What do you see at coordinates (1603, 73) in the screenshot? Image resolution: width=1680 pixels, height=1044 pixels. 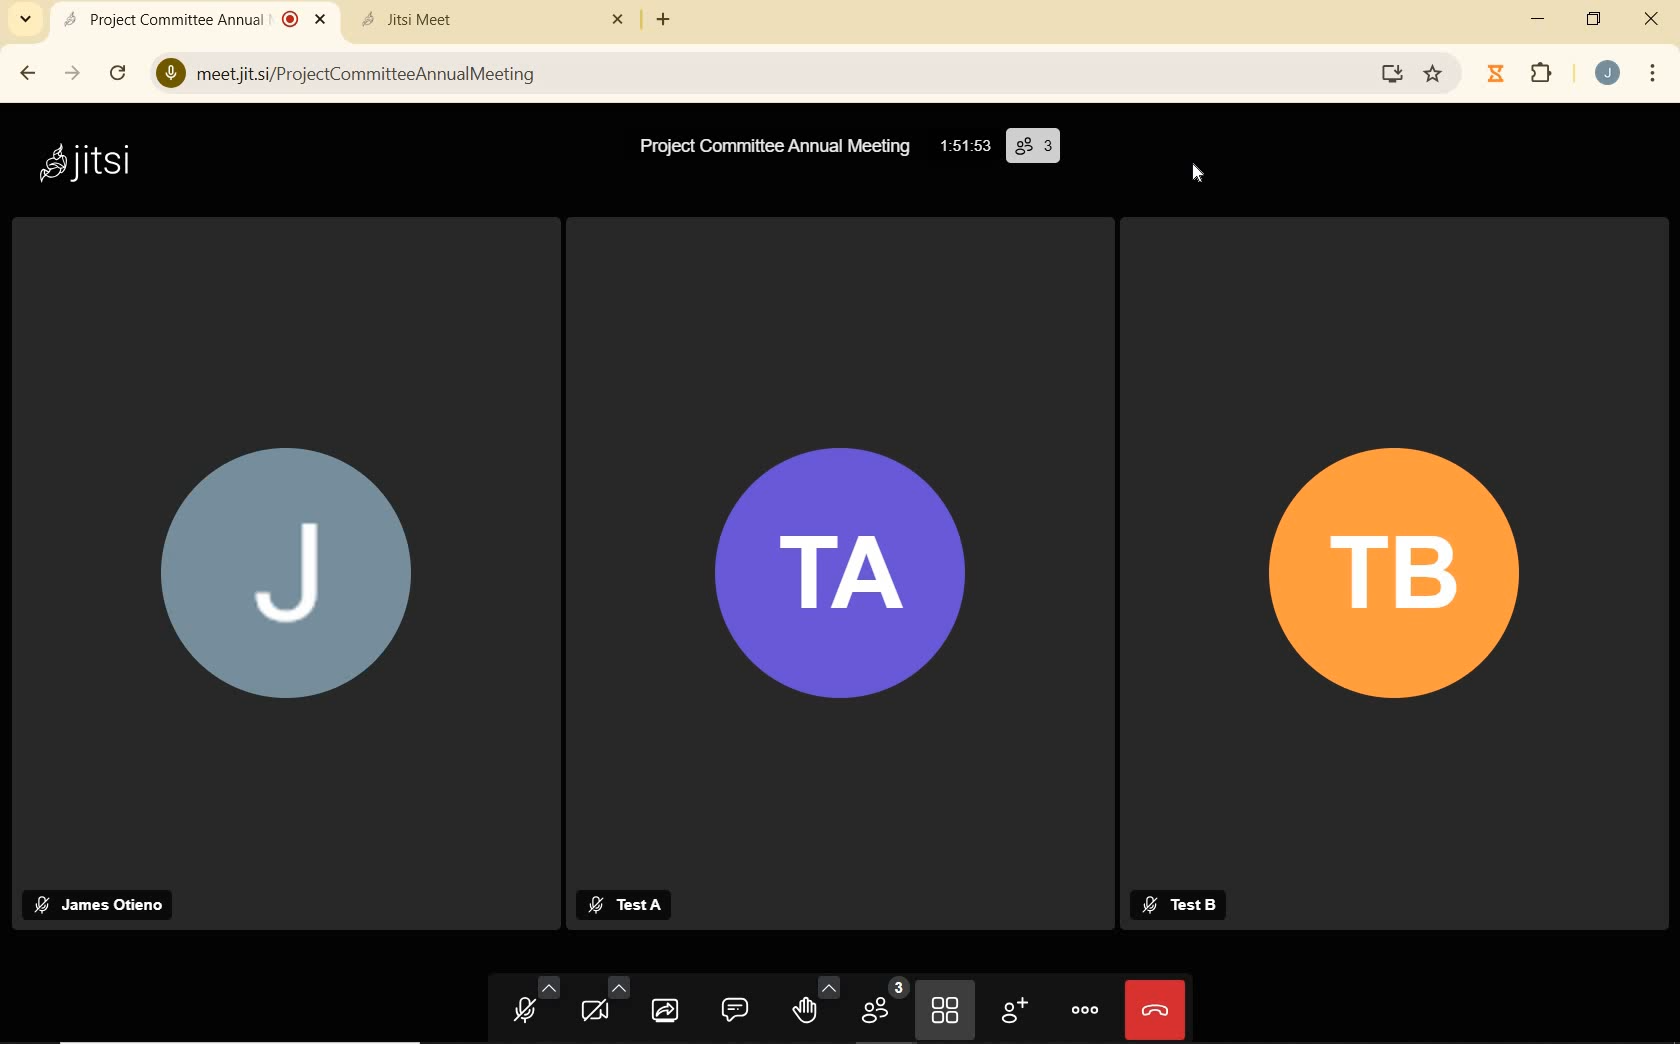 I see `account` at bounding box center [1603, 73].